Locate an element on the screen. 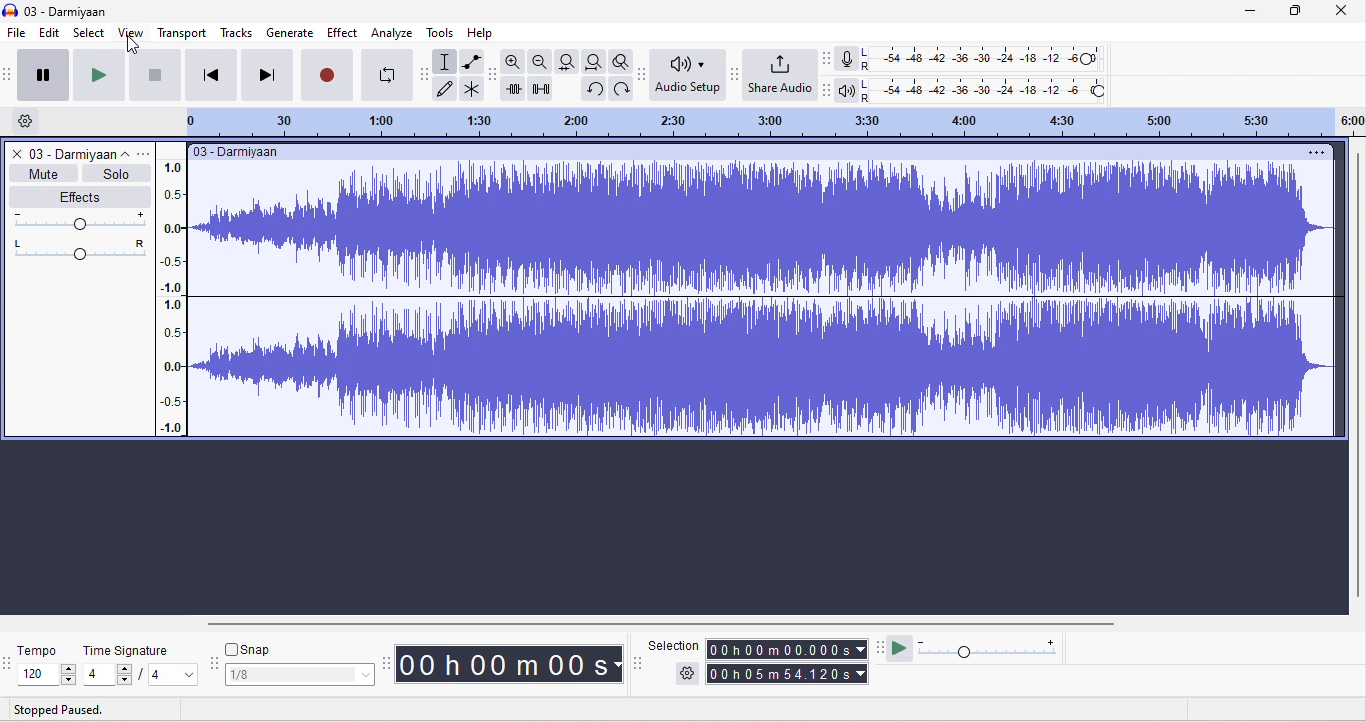 This screenshot has height=722, width=1366. audacity tools toolbar is located at coordinates (425, 73).